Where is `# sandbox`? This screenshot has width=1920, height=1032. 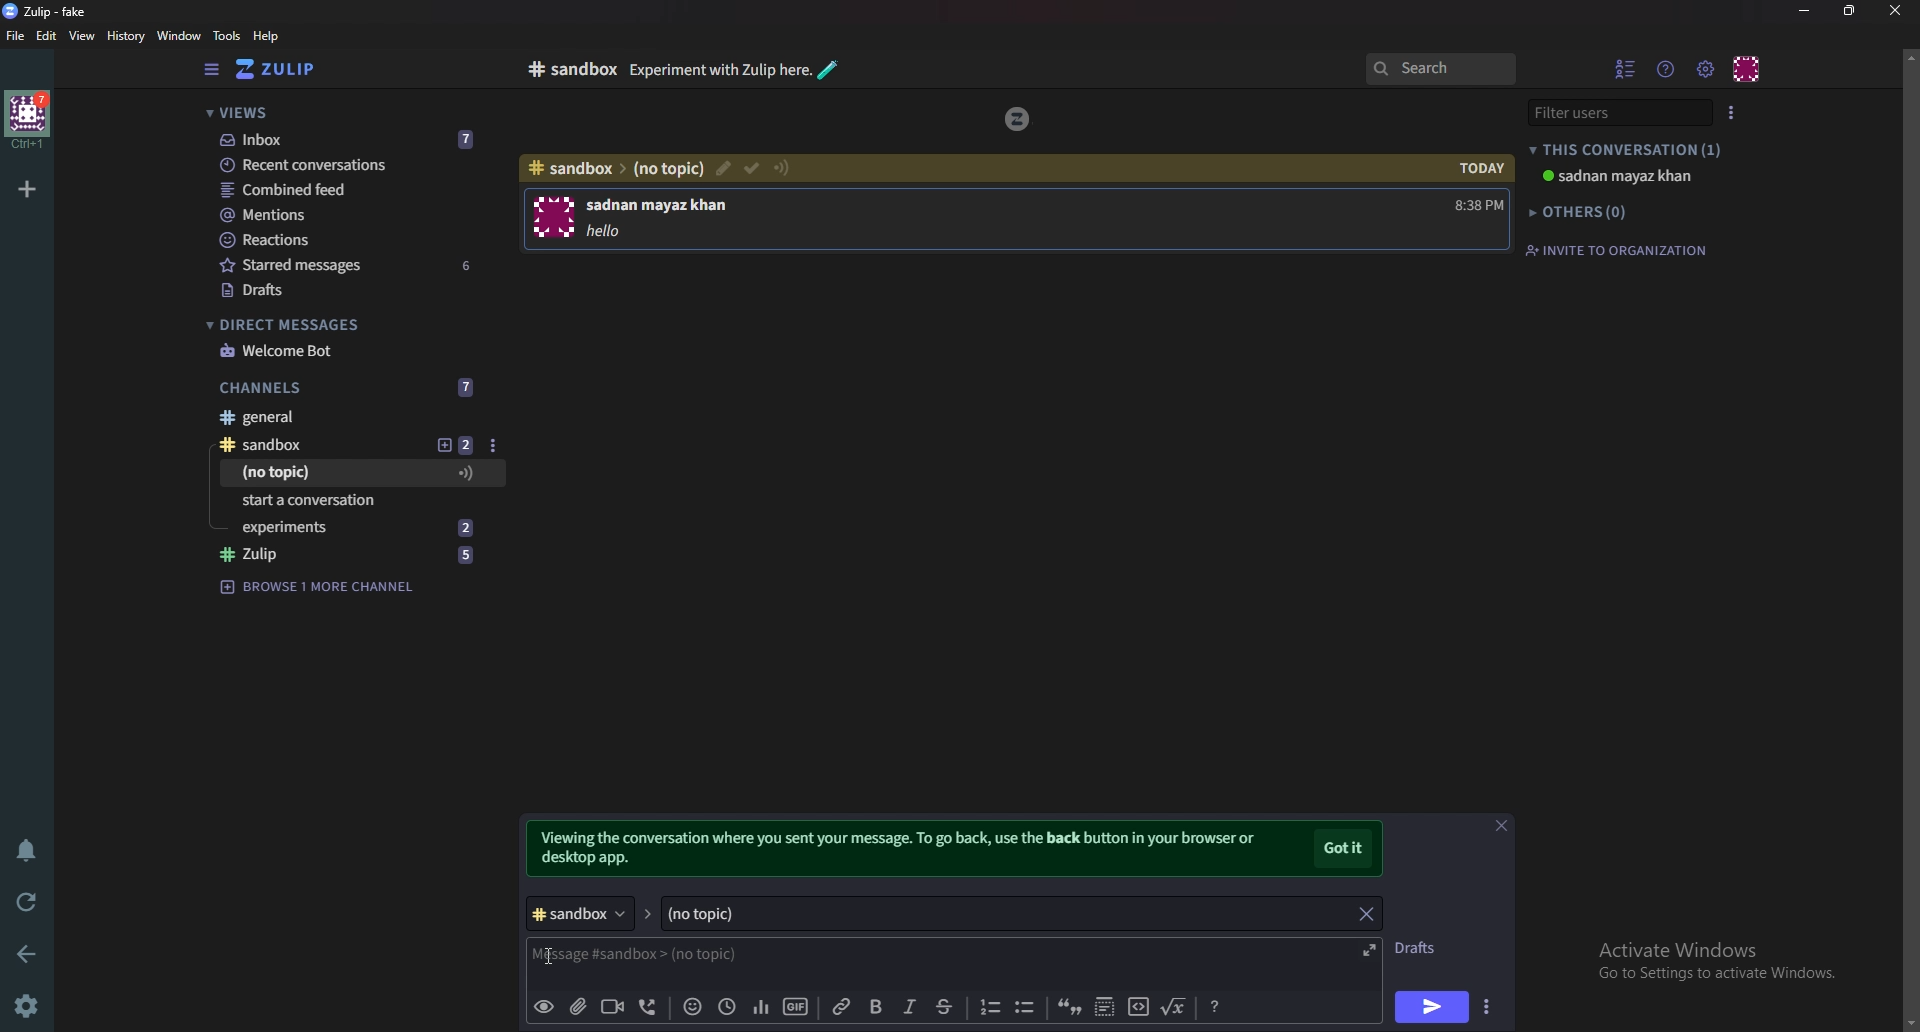 # sandbox is located at coordinates (590, 913).